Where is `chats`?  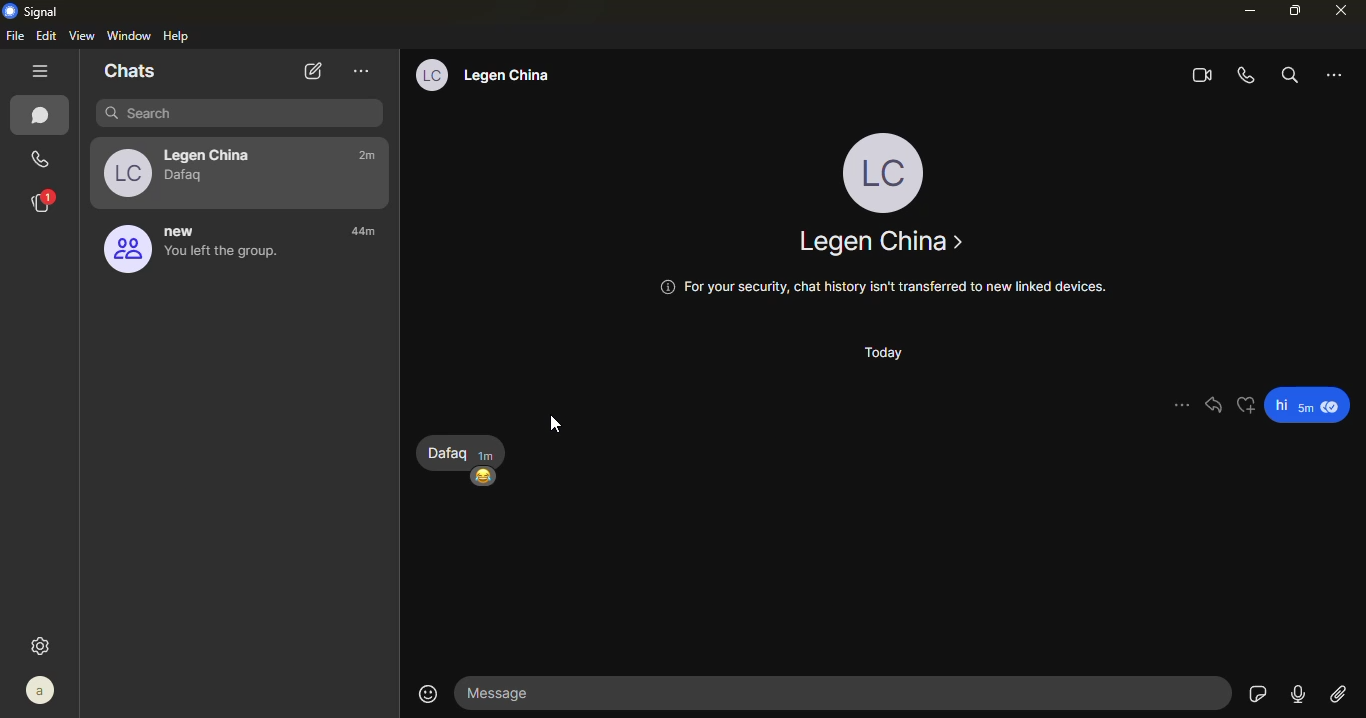 chats is located at coordinates (130, 71).